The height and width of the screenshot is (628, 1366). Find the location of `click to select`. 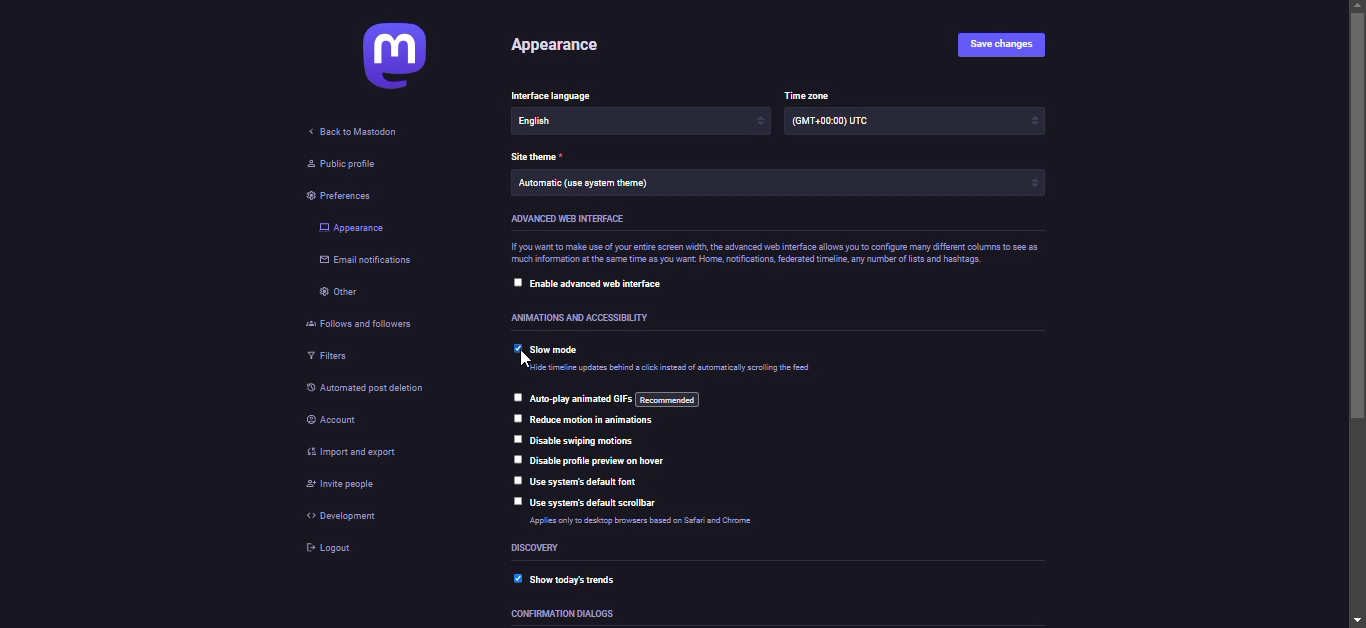

click to select is located at coordinates (516, 416).